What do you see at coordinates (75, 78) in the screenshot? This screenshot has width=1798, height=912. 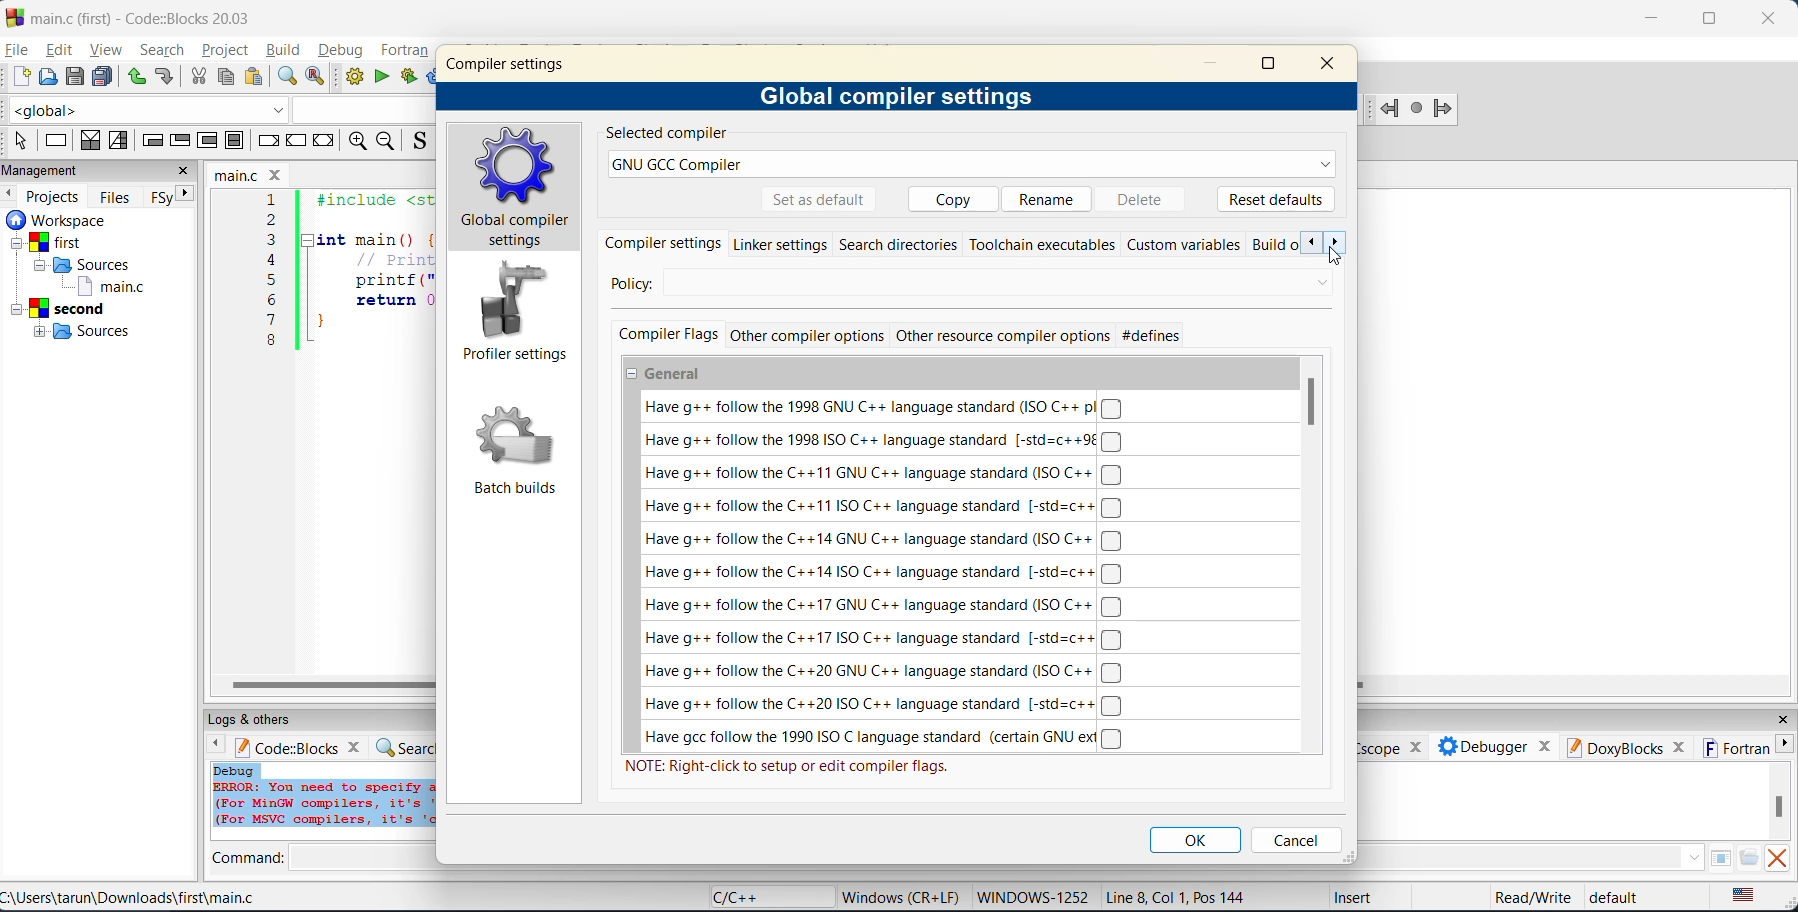 I see `save` at bounding box center [75, 78].